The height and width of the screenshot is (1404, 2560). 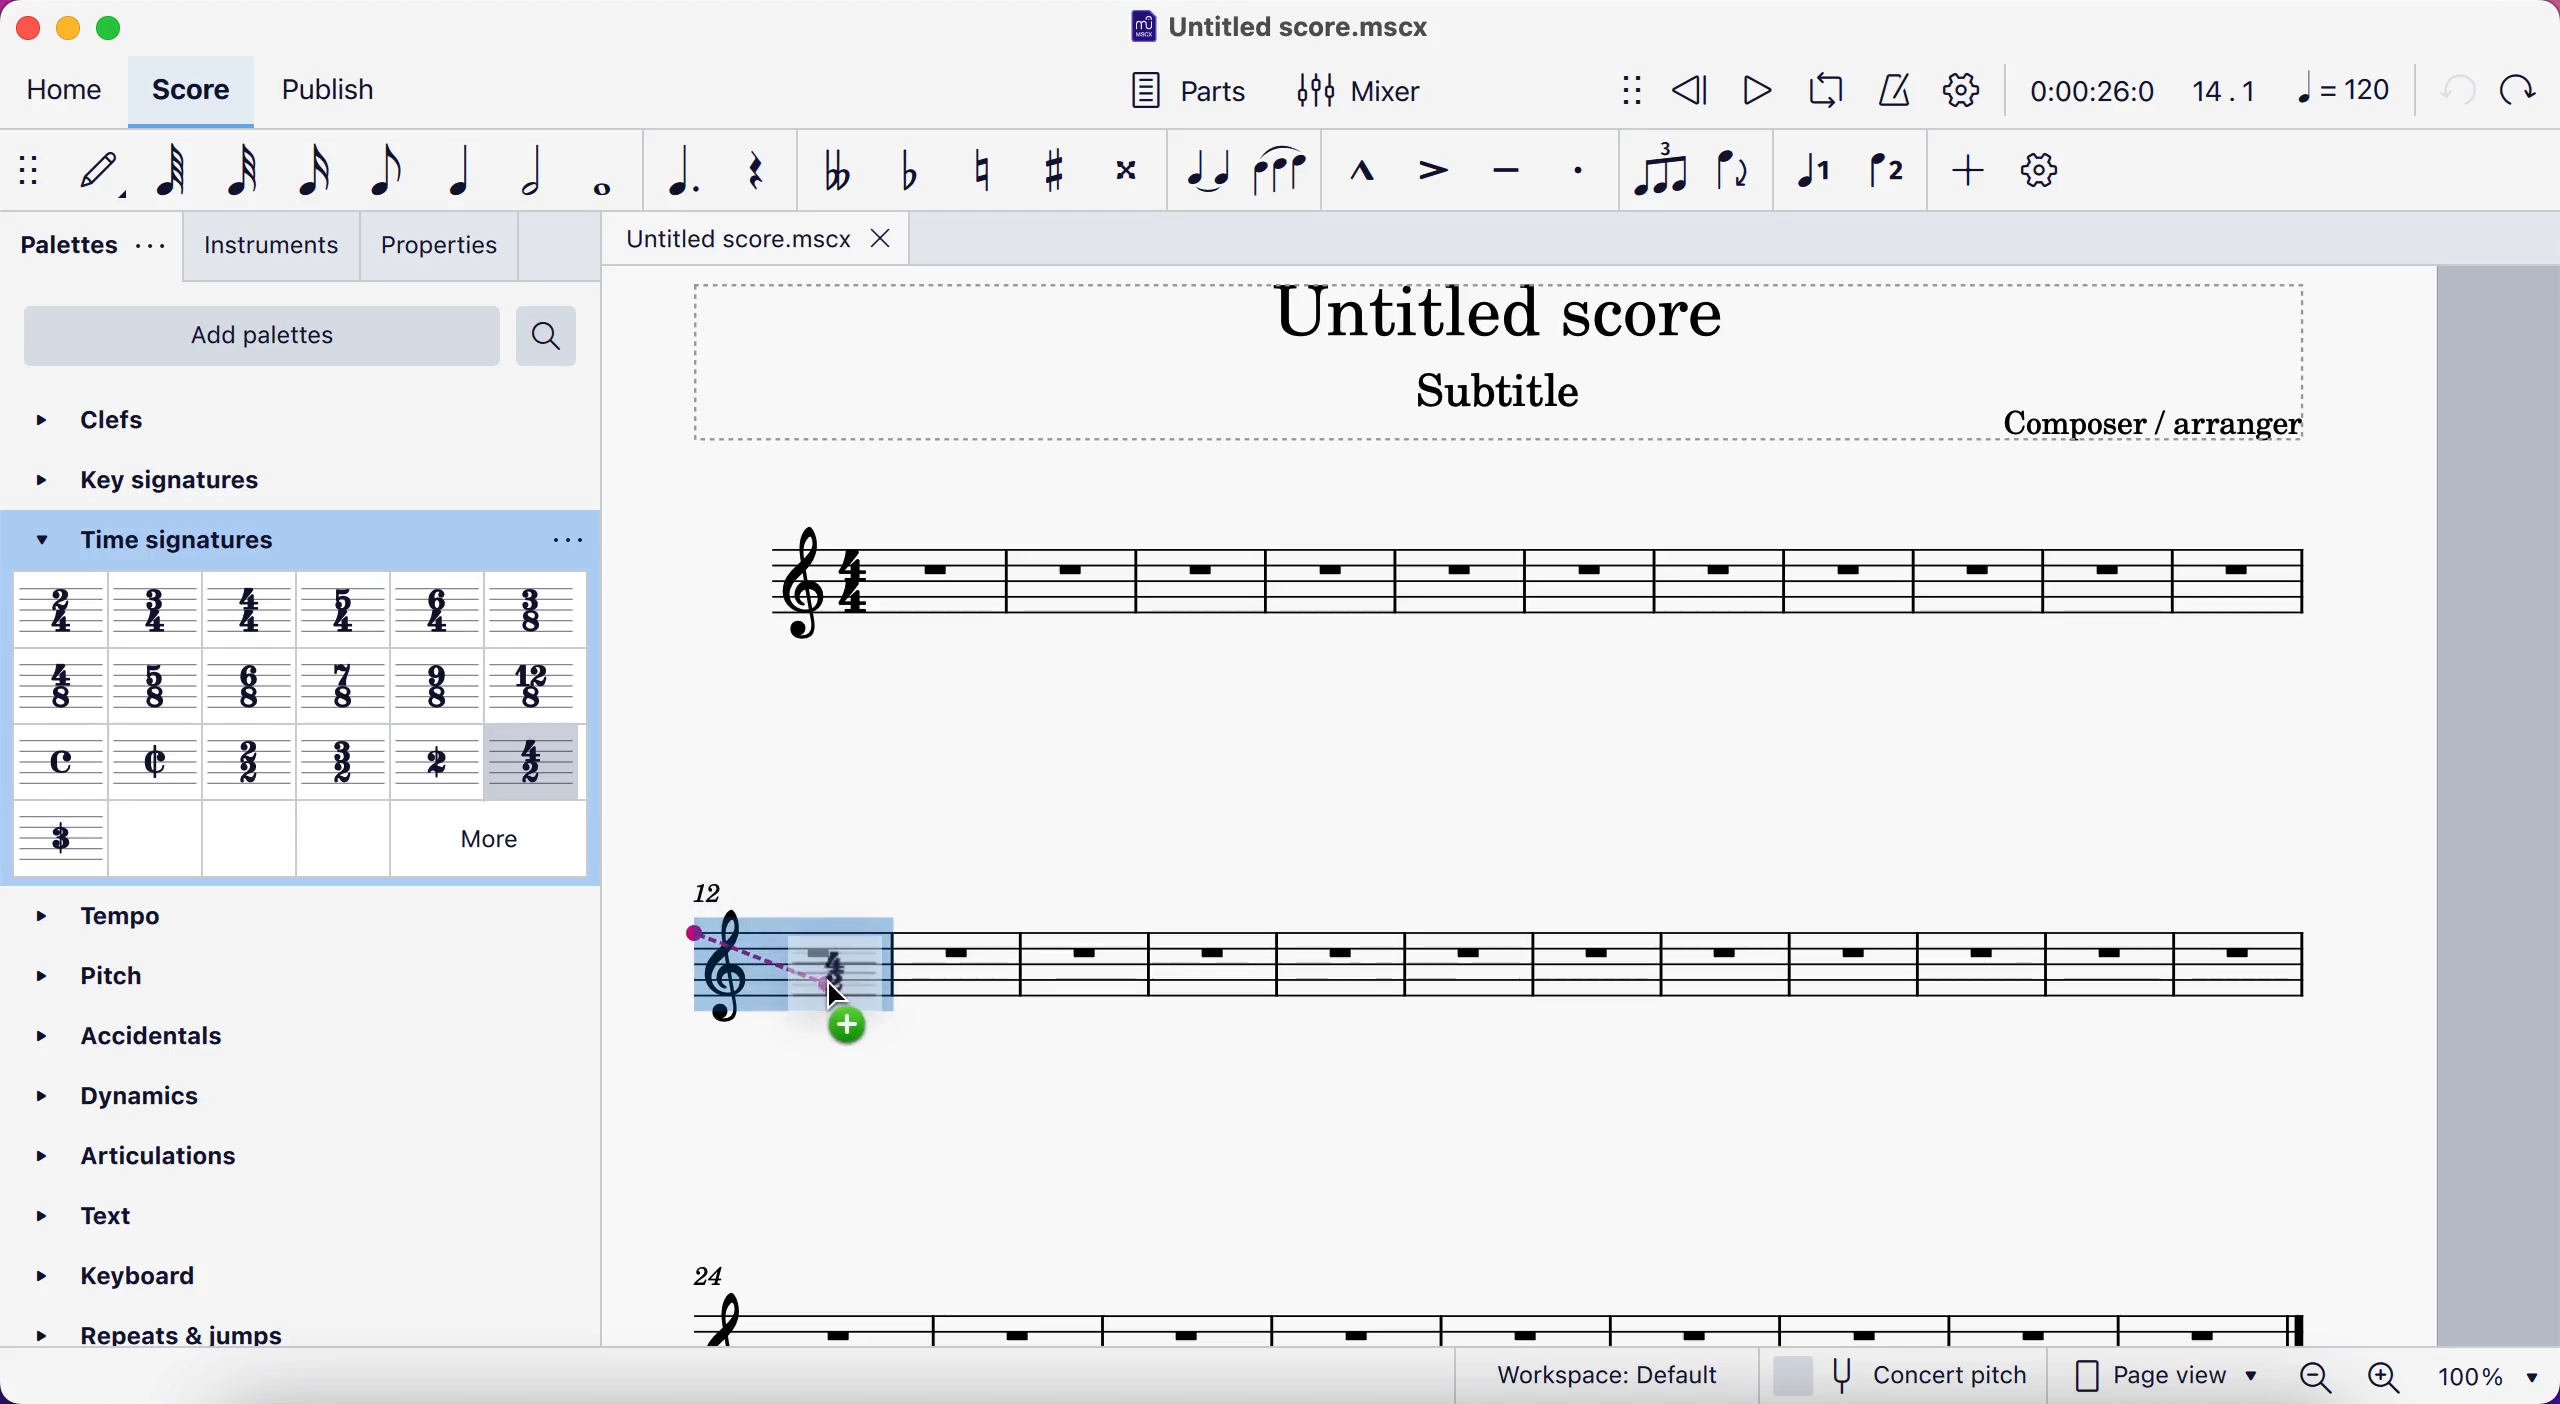 I want to click on search, so click(x=557, y=337).